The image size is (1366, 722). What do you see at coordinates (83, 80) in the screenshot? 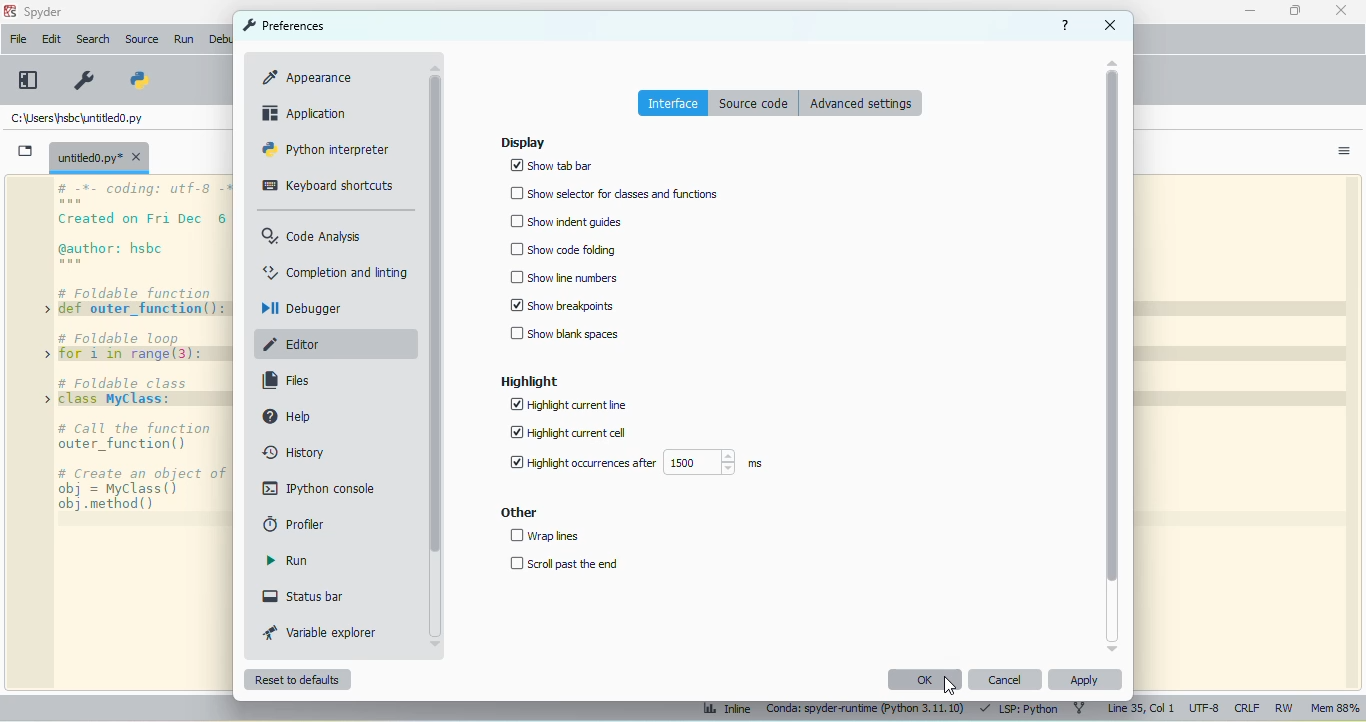
I see `preferences` at bounding box center [83, 80].